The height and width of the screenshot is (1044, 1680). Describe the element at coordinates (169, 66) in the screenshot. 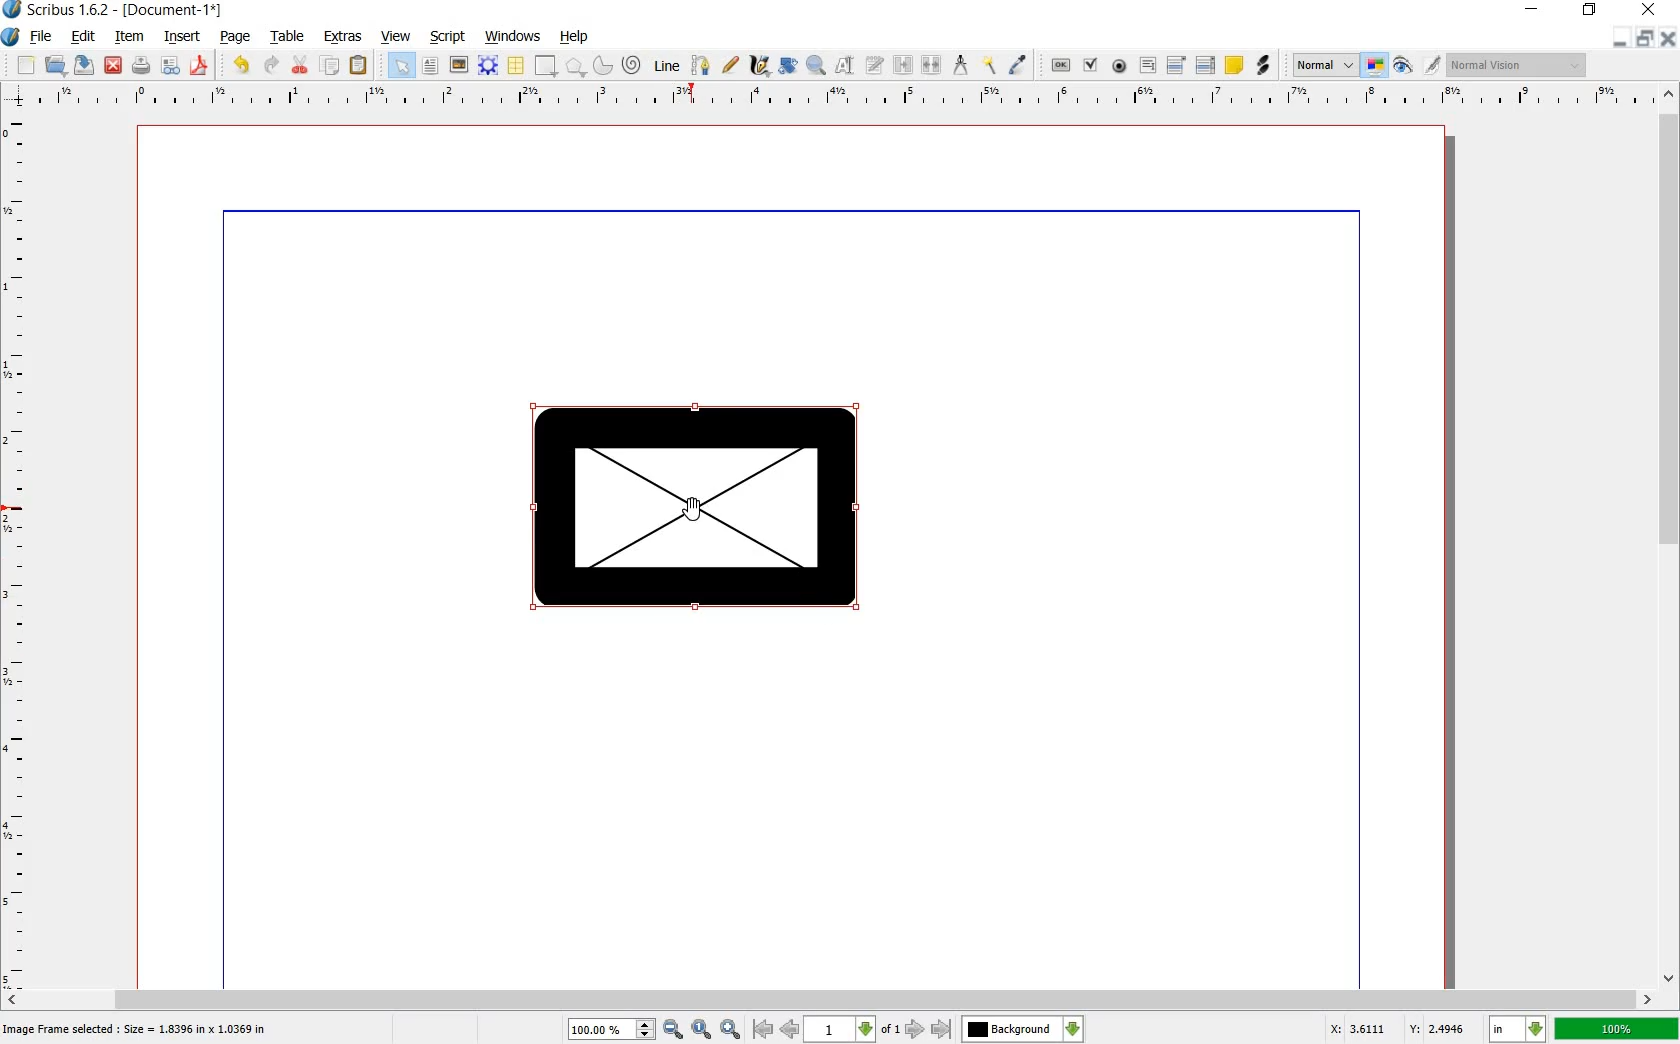

I see `preflight verifier` at that location.